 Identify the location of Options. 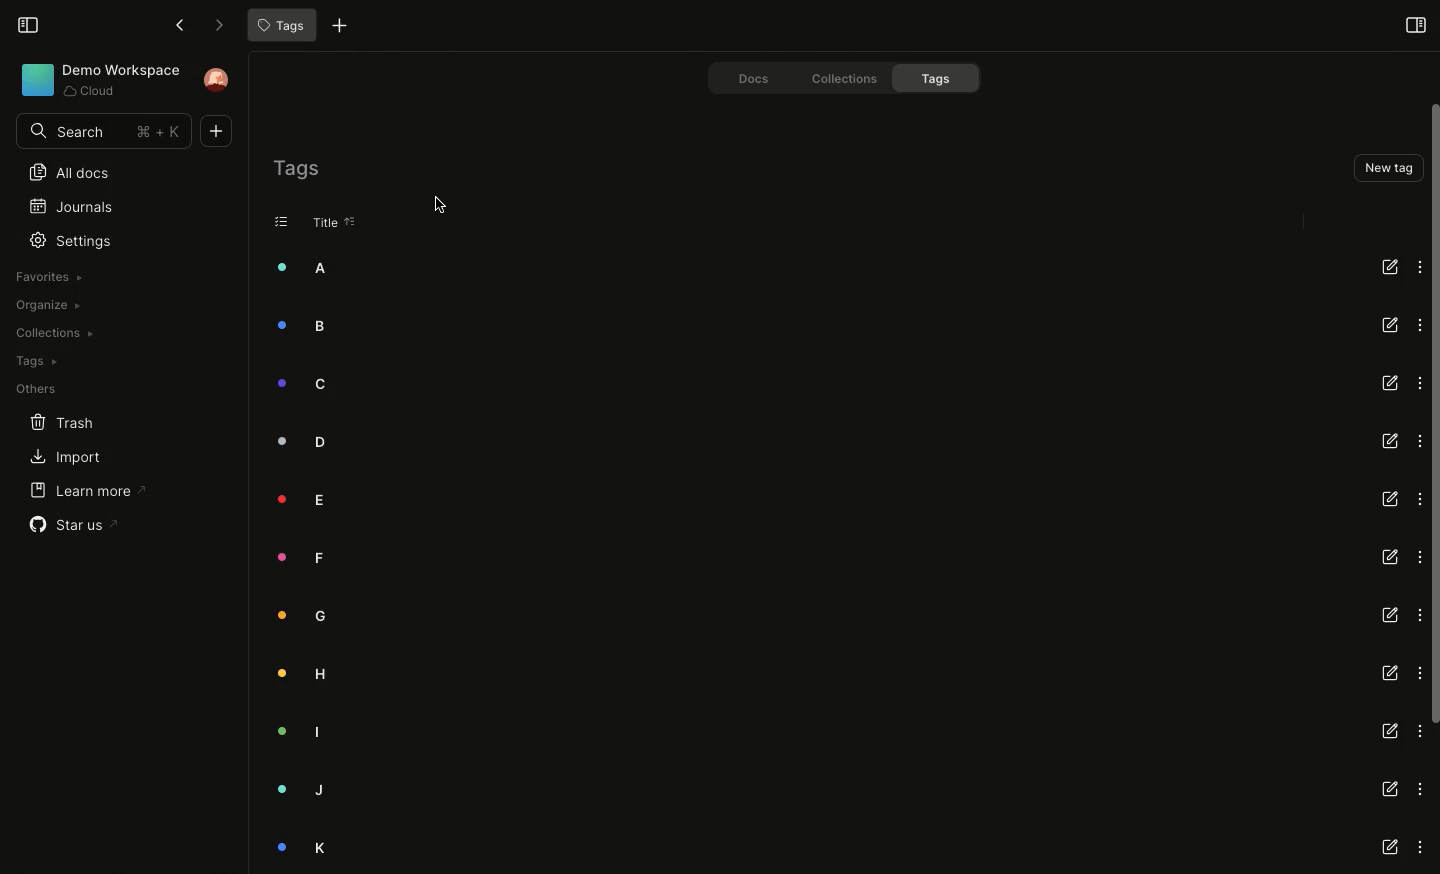
(1418, 499).